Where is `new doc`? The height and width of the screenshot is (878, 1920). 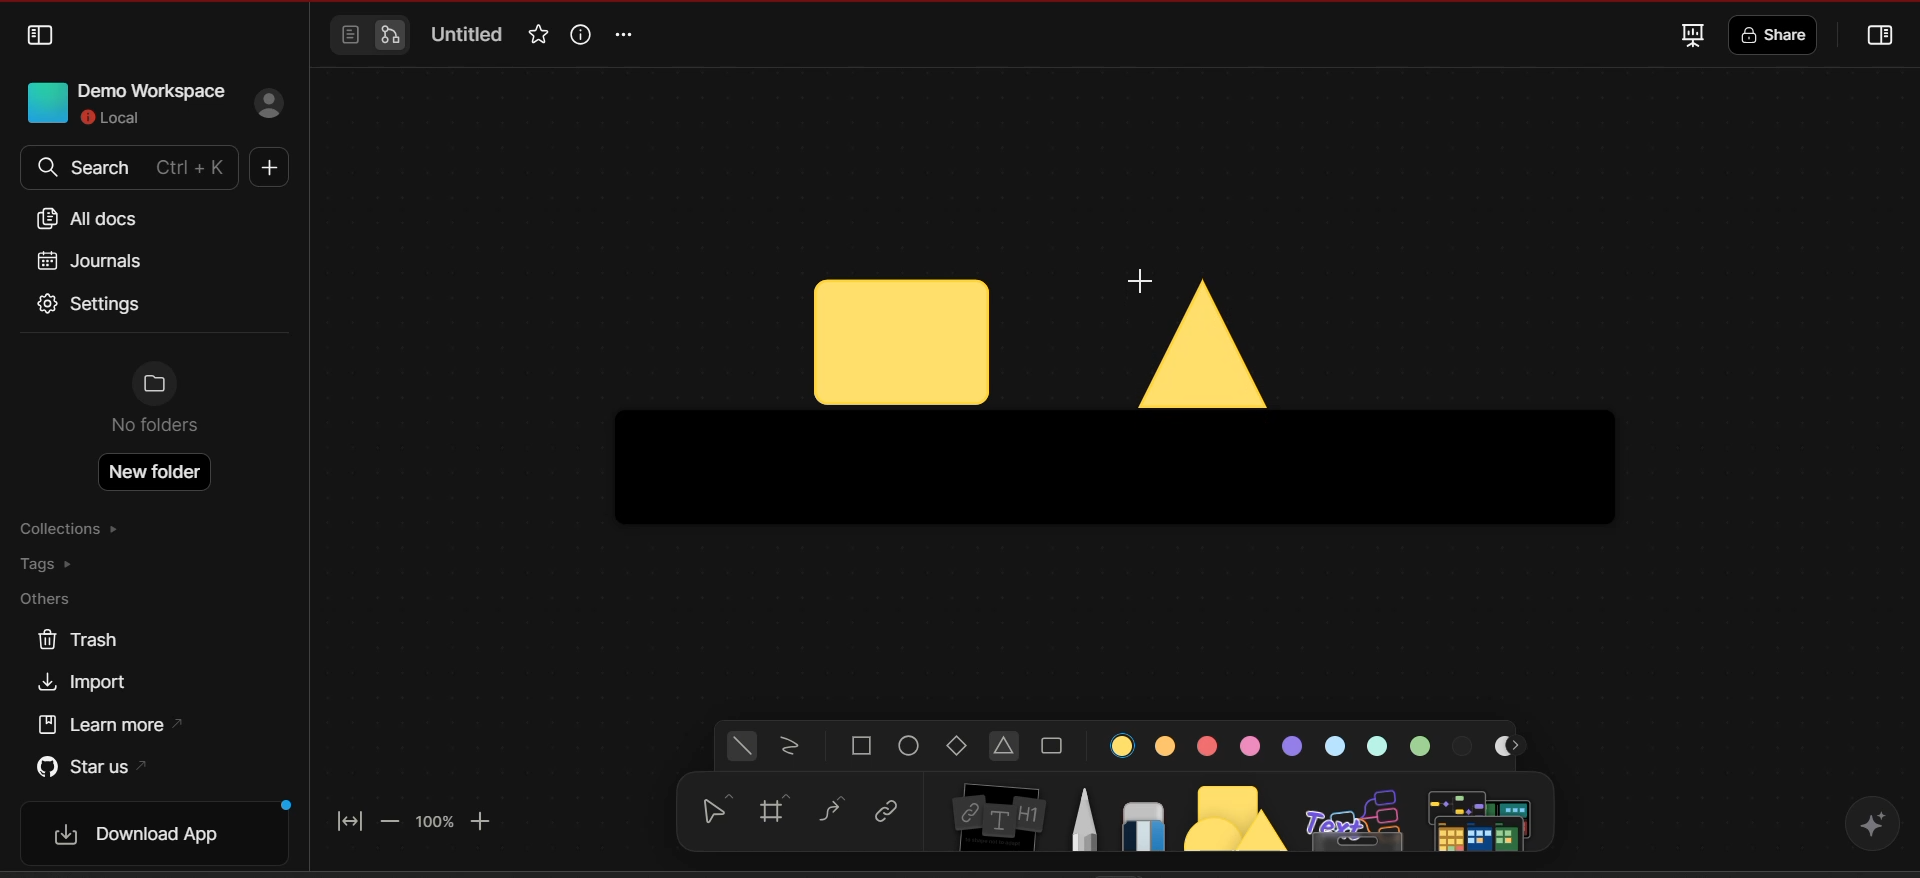 new doc is located at coordinates (266, 170).